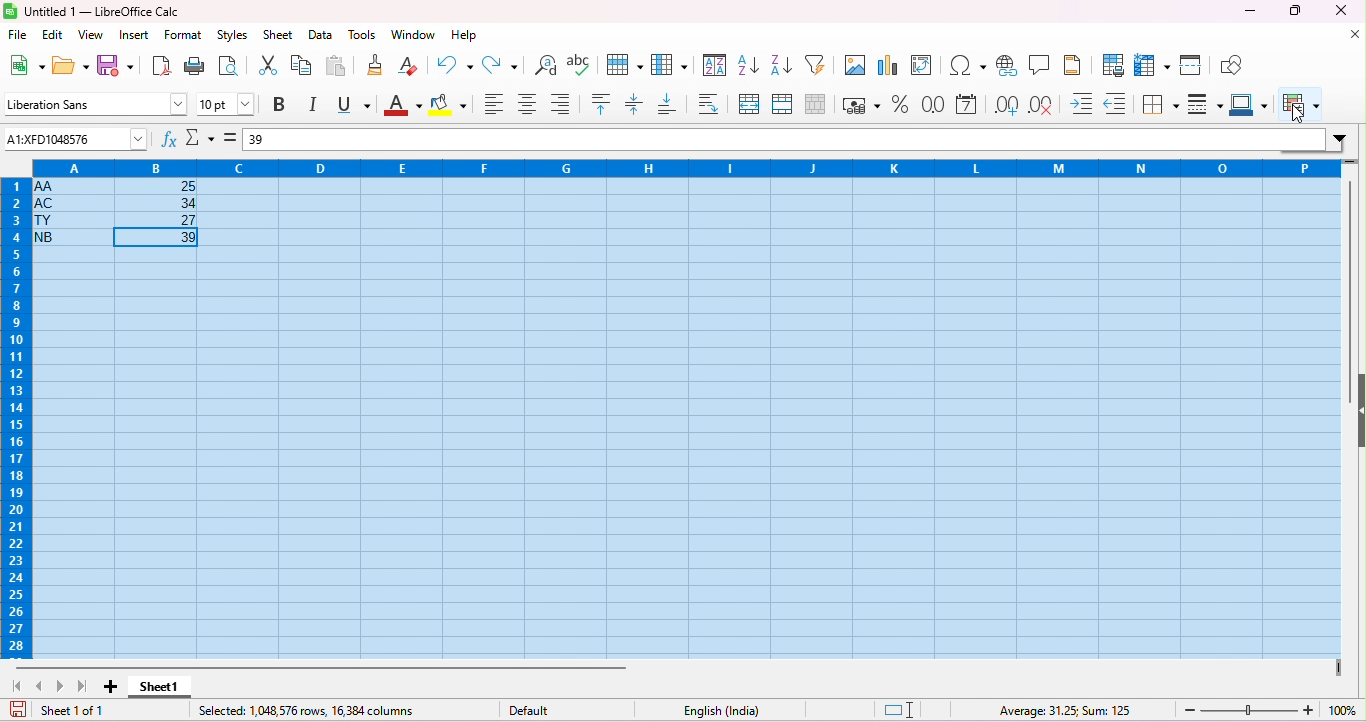 The width and height of the screenshot is (1366, 722). I want to click on delete decimal, so click(1041, 105).